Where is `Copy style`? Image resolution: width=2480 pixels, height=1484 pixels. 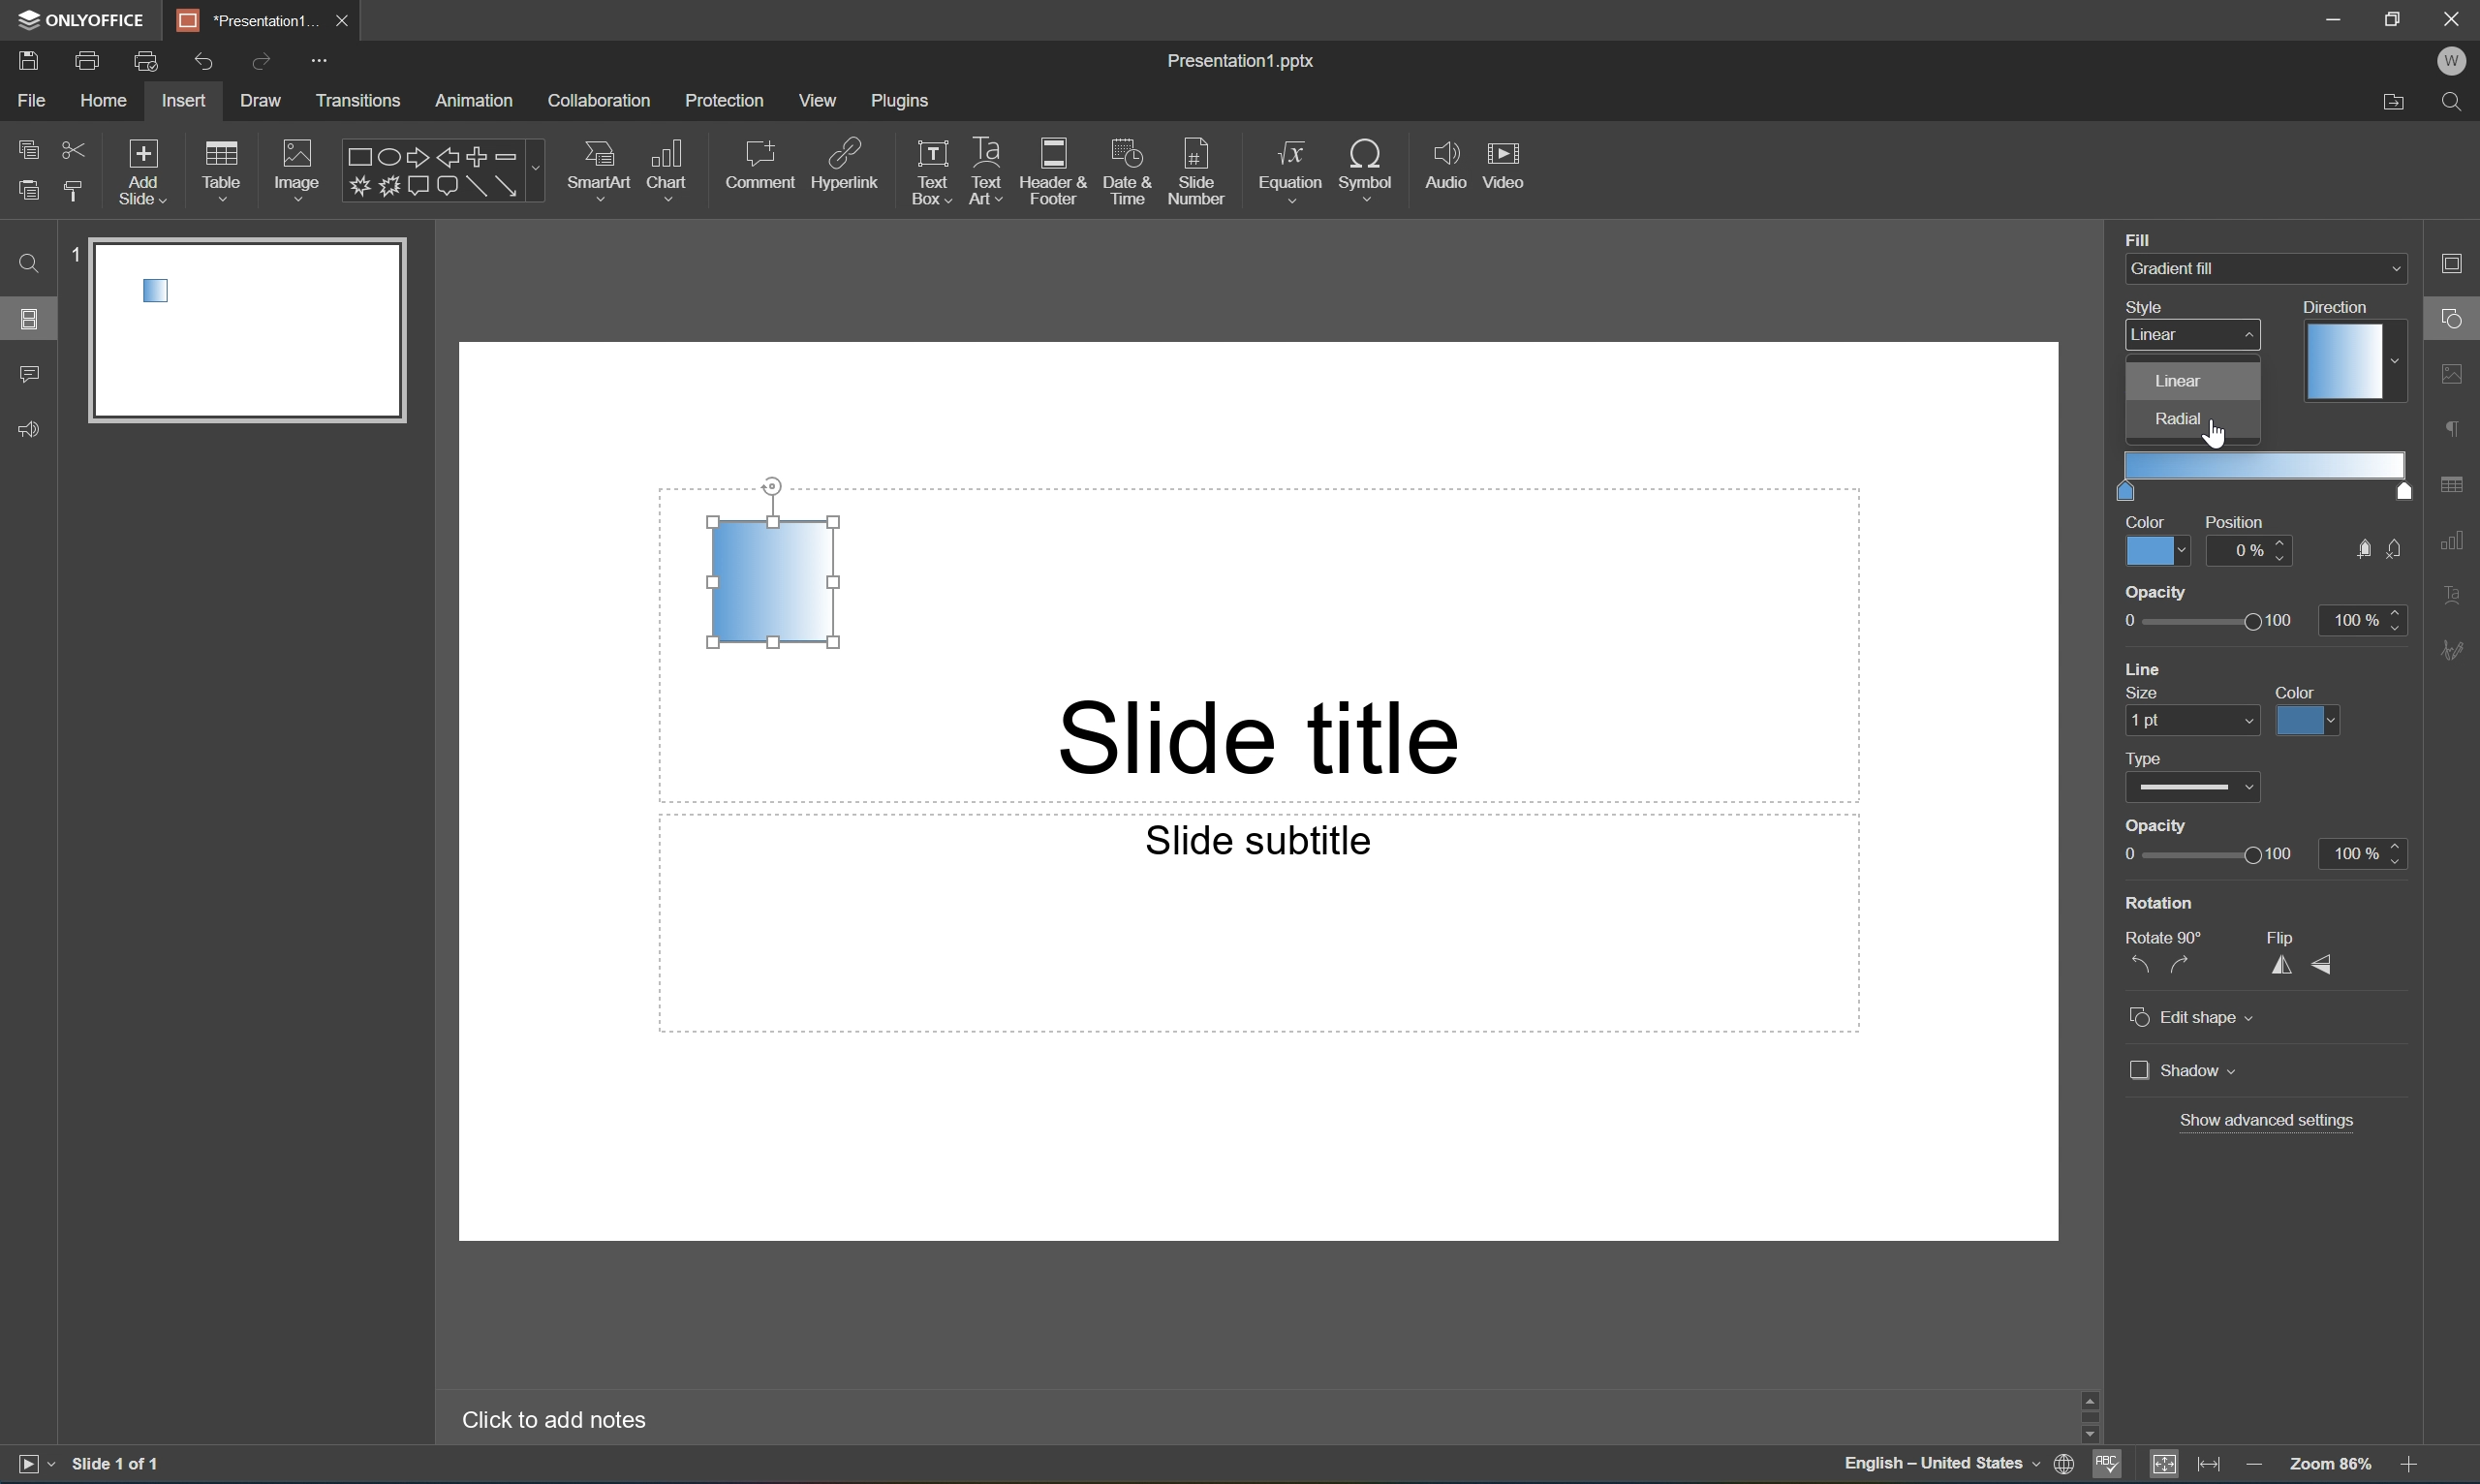
Copy style is located at coordinates (76, 192).